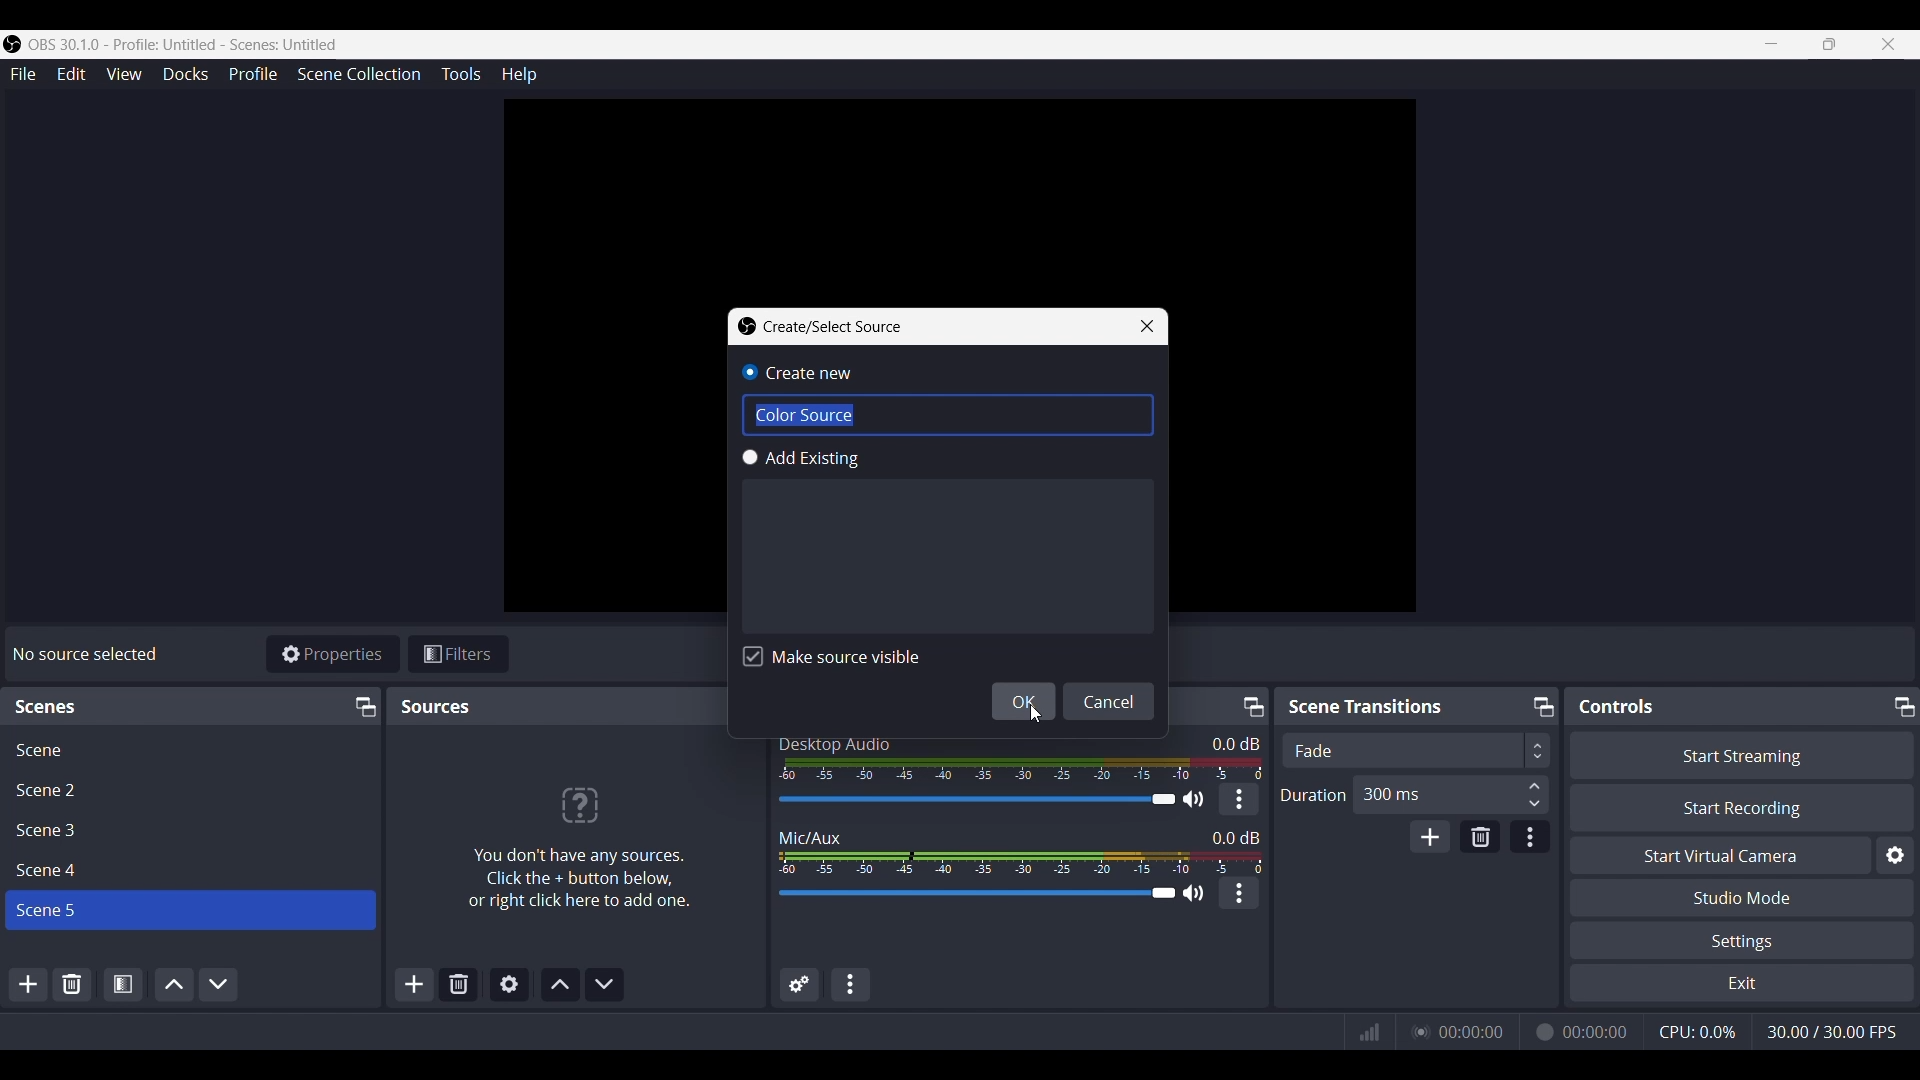 This screenshot has width=1920, height=1080. Describe the element at coordinates (362, 705) in the screenshot. I see `Maximize` at that location.